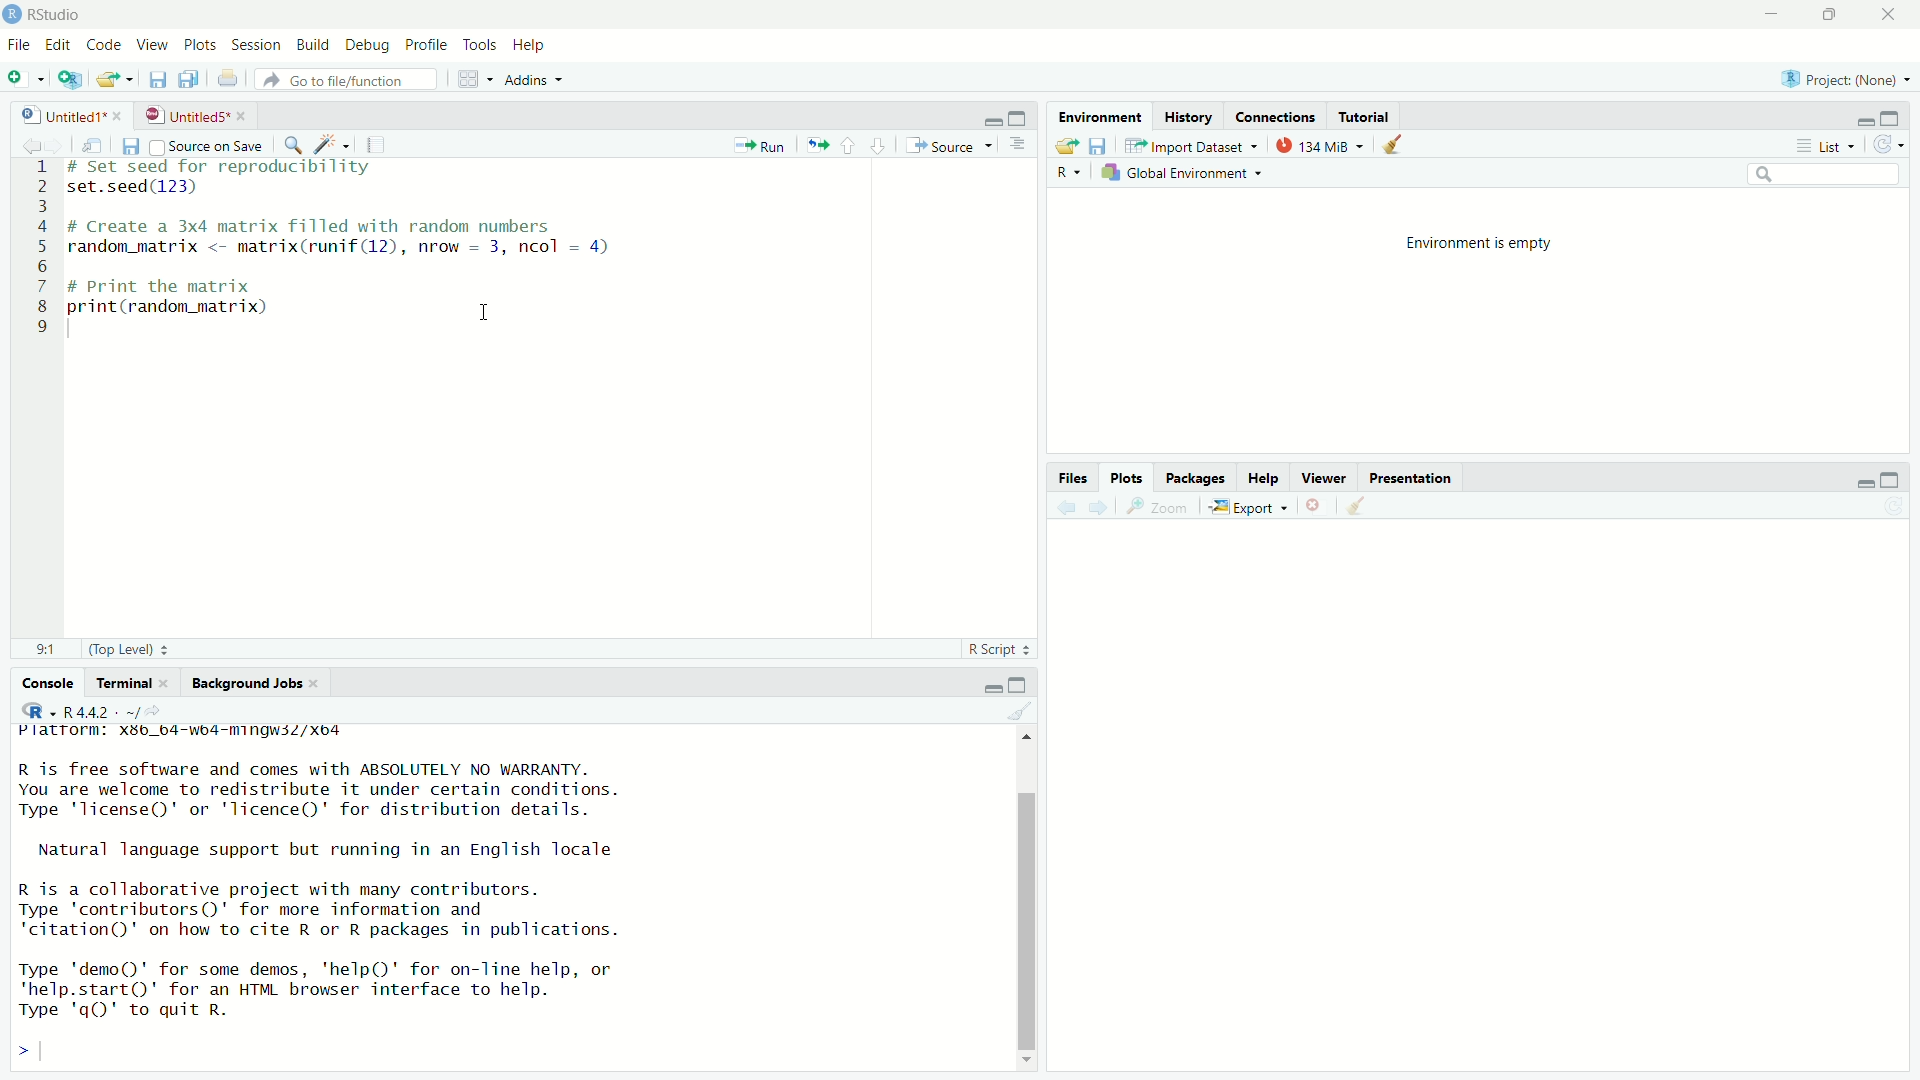  I want to click on Presentation, so click(1415, 480).